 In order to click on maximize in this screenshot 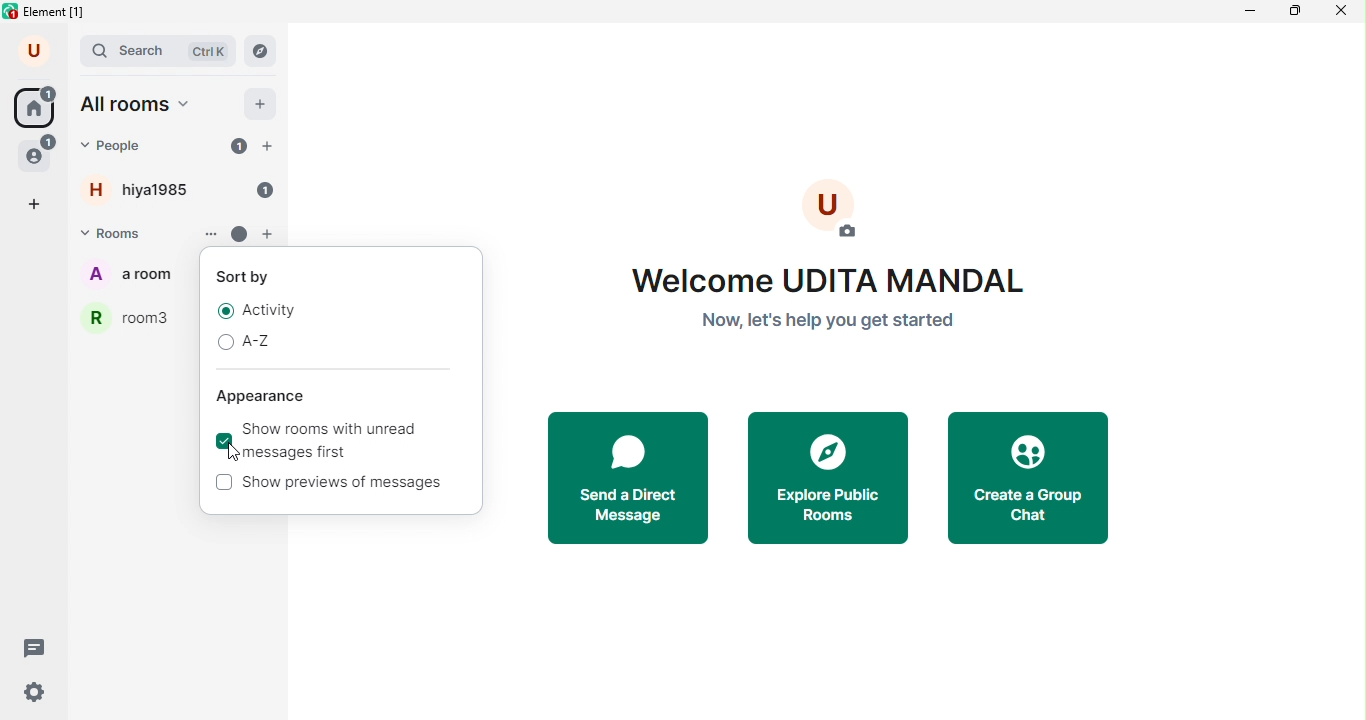, I will do `click(1296, 14)`.